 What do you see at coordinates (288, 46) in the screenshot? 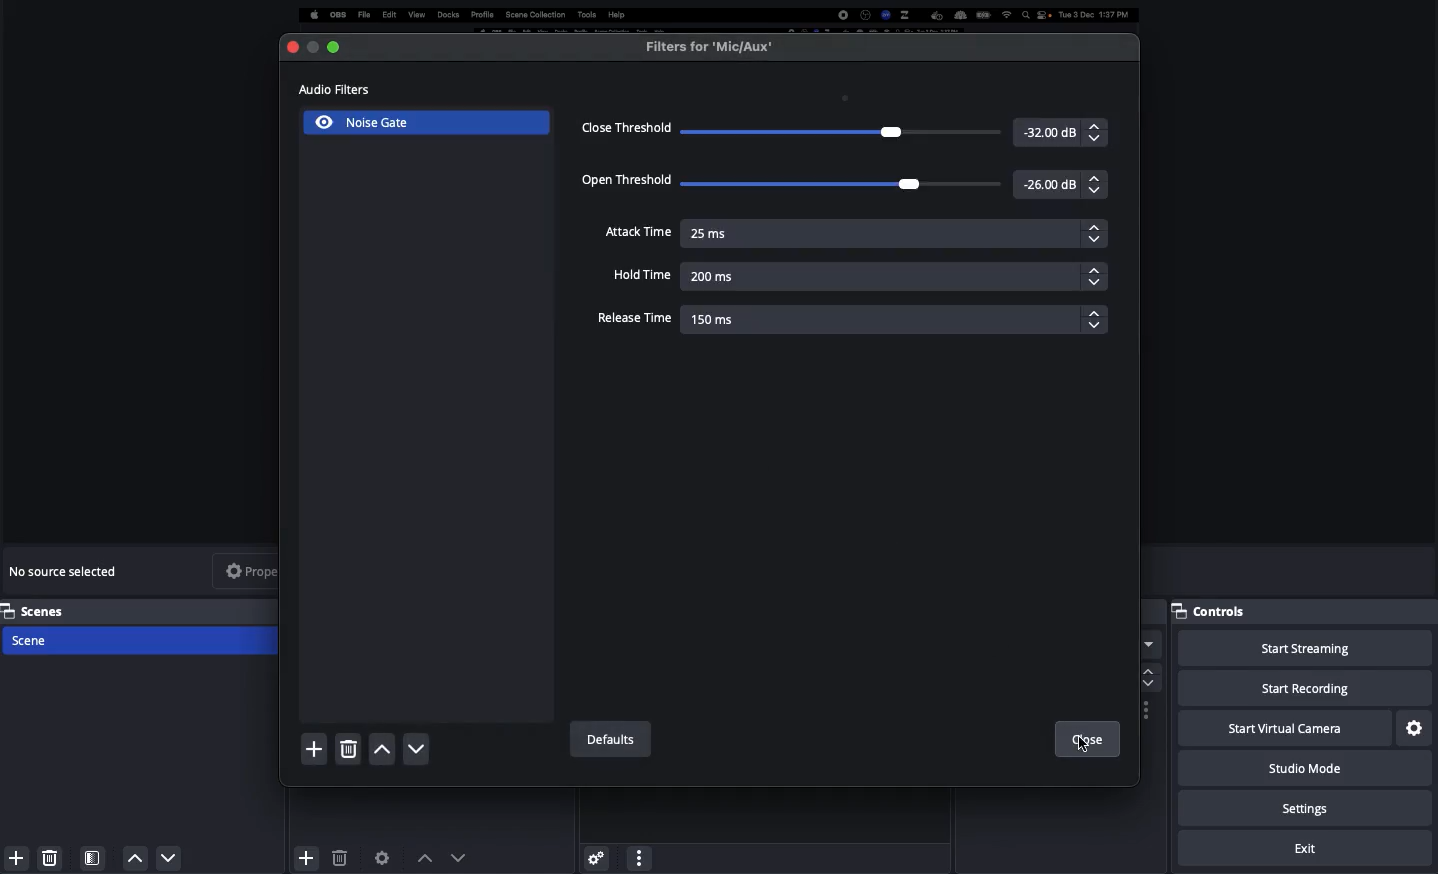
I see `Close` at bounding box center [288, 46].